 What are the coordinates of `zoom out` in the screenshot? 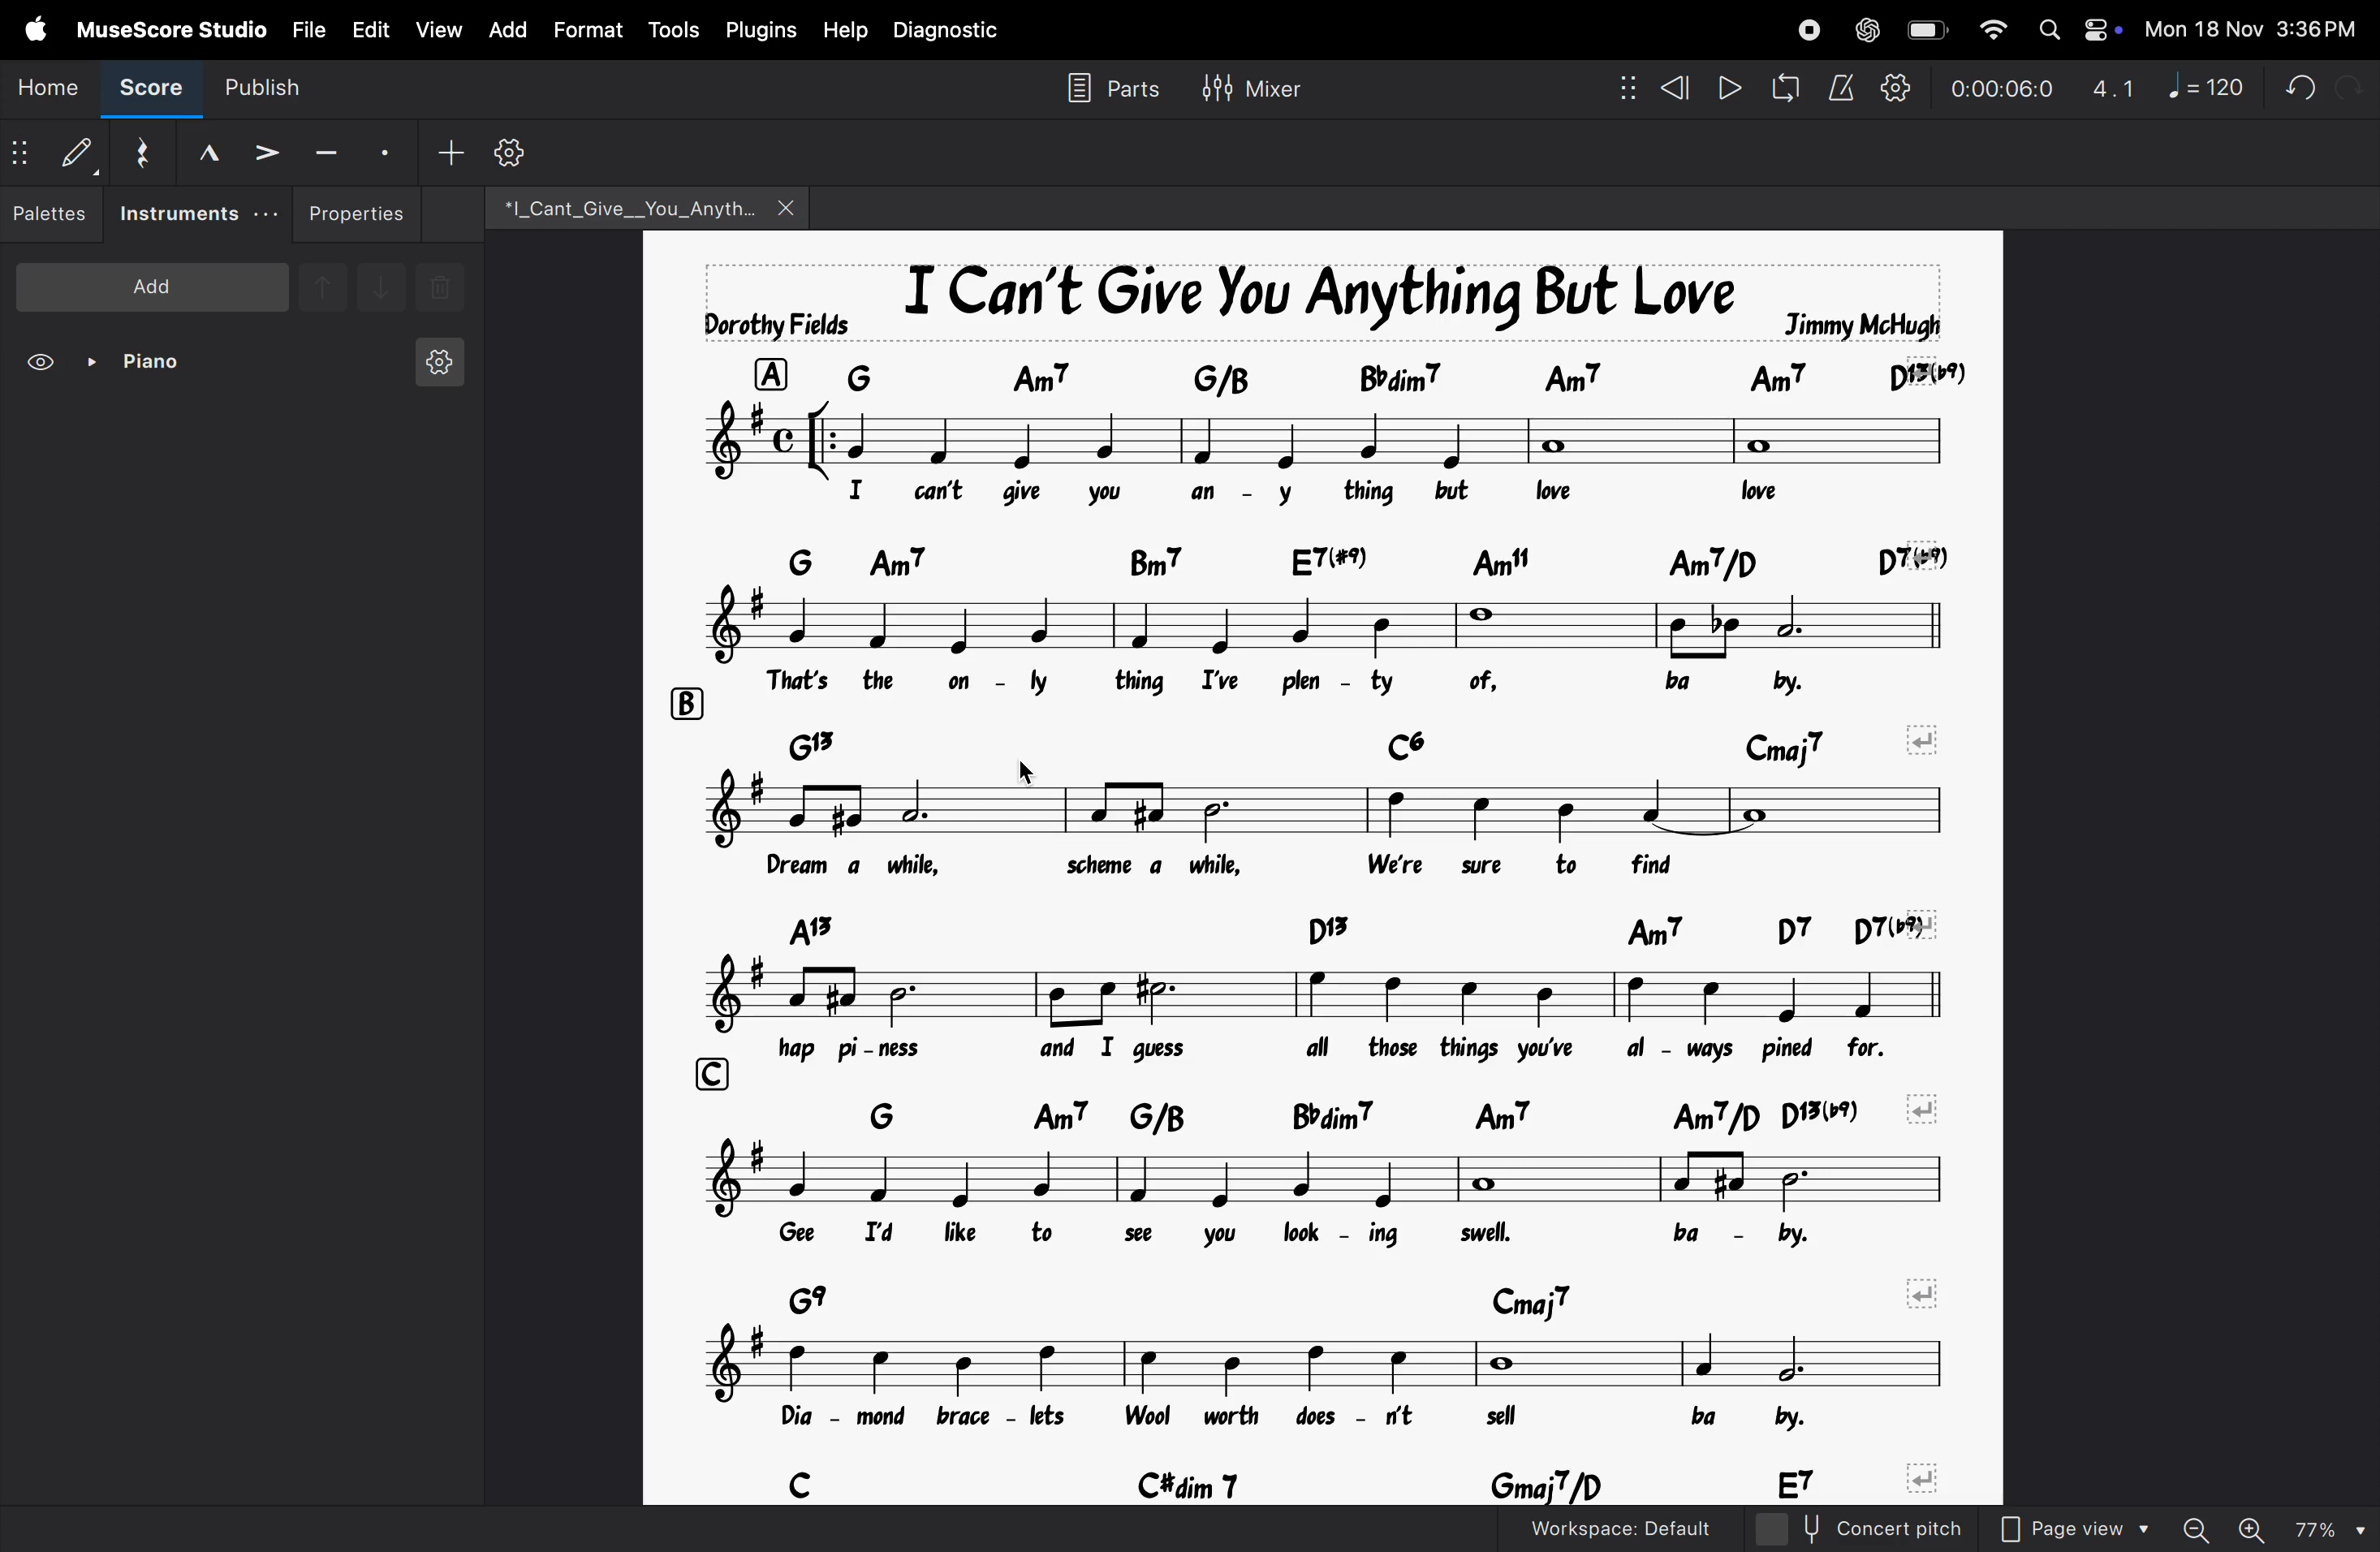 It's located at (2195, 1527).